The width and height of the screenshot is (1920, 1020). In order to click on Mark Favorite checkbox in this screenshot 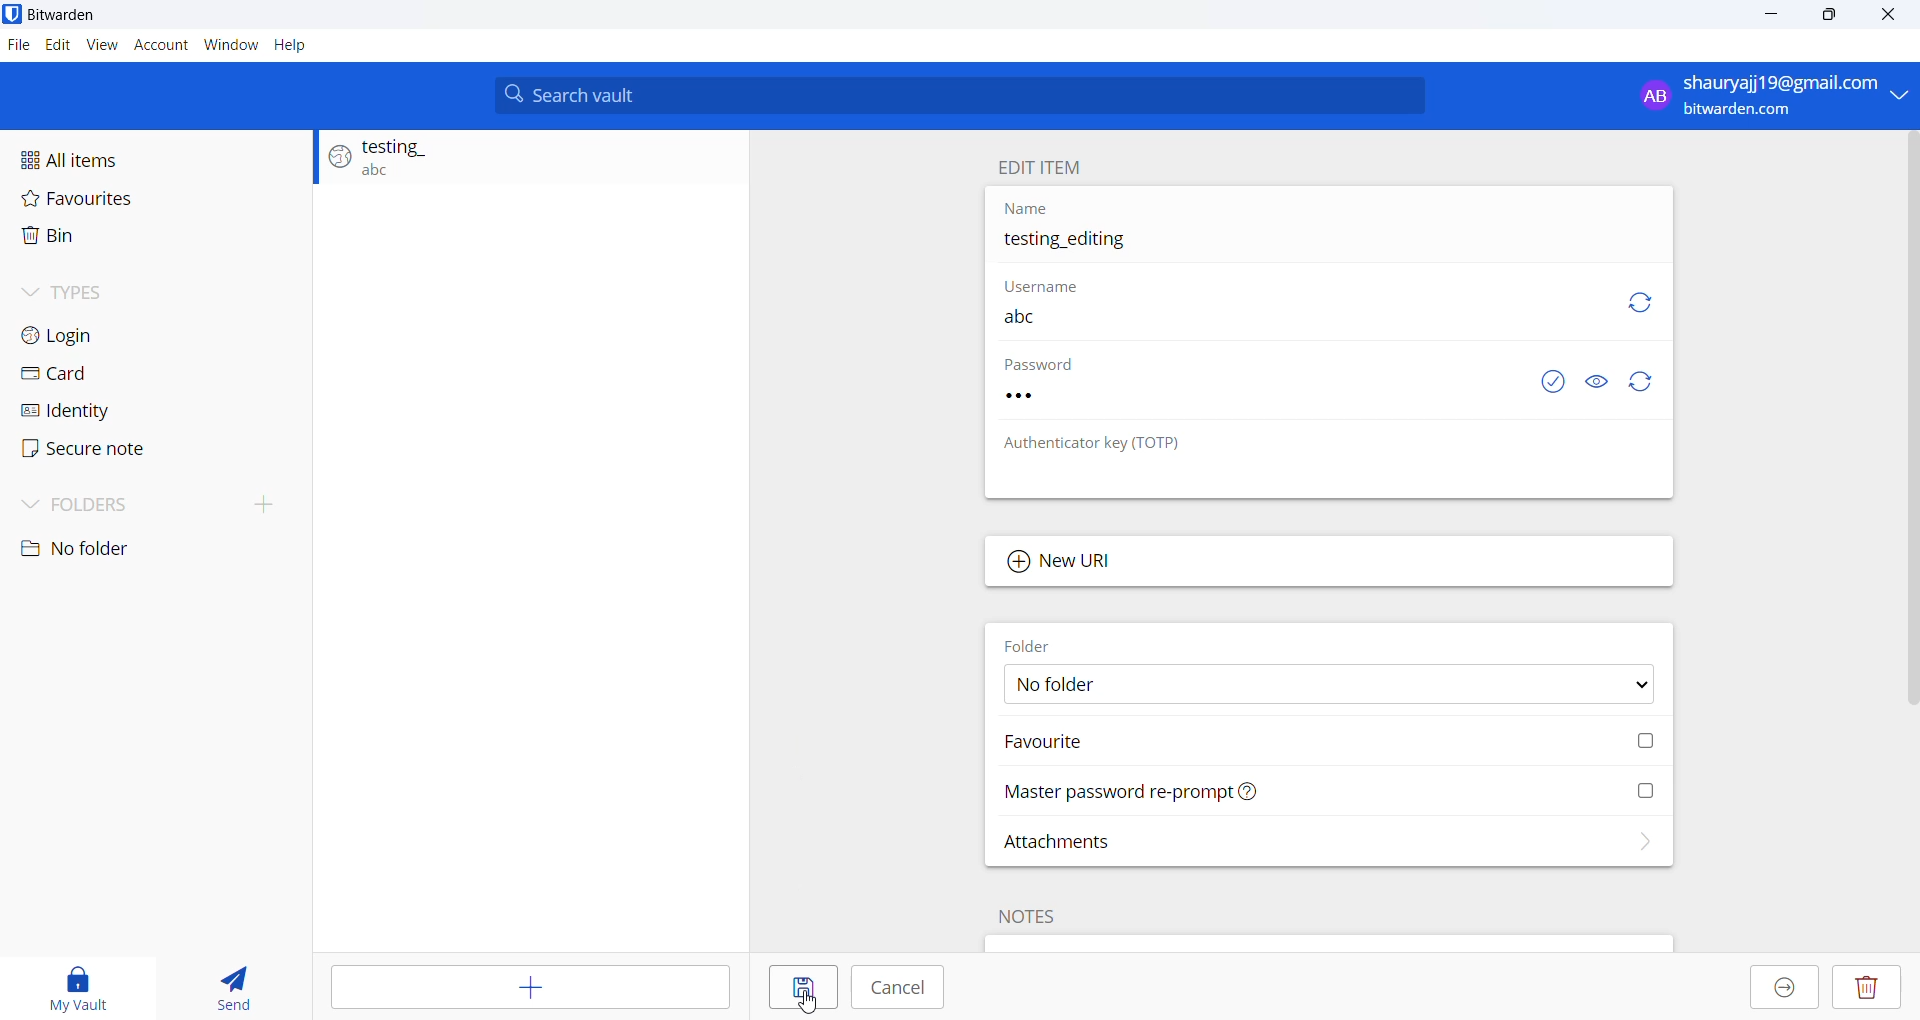, I will do `click(1319, 744)`.